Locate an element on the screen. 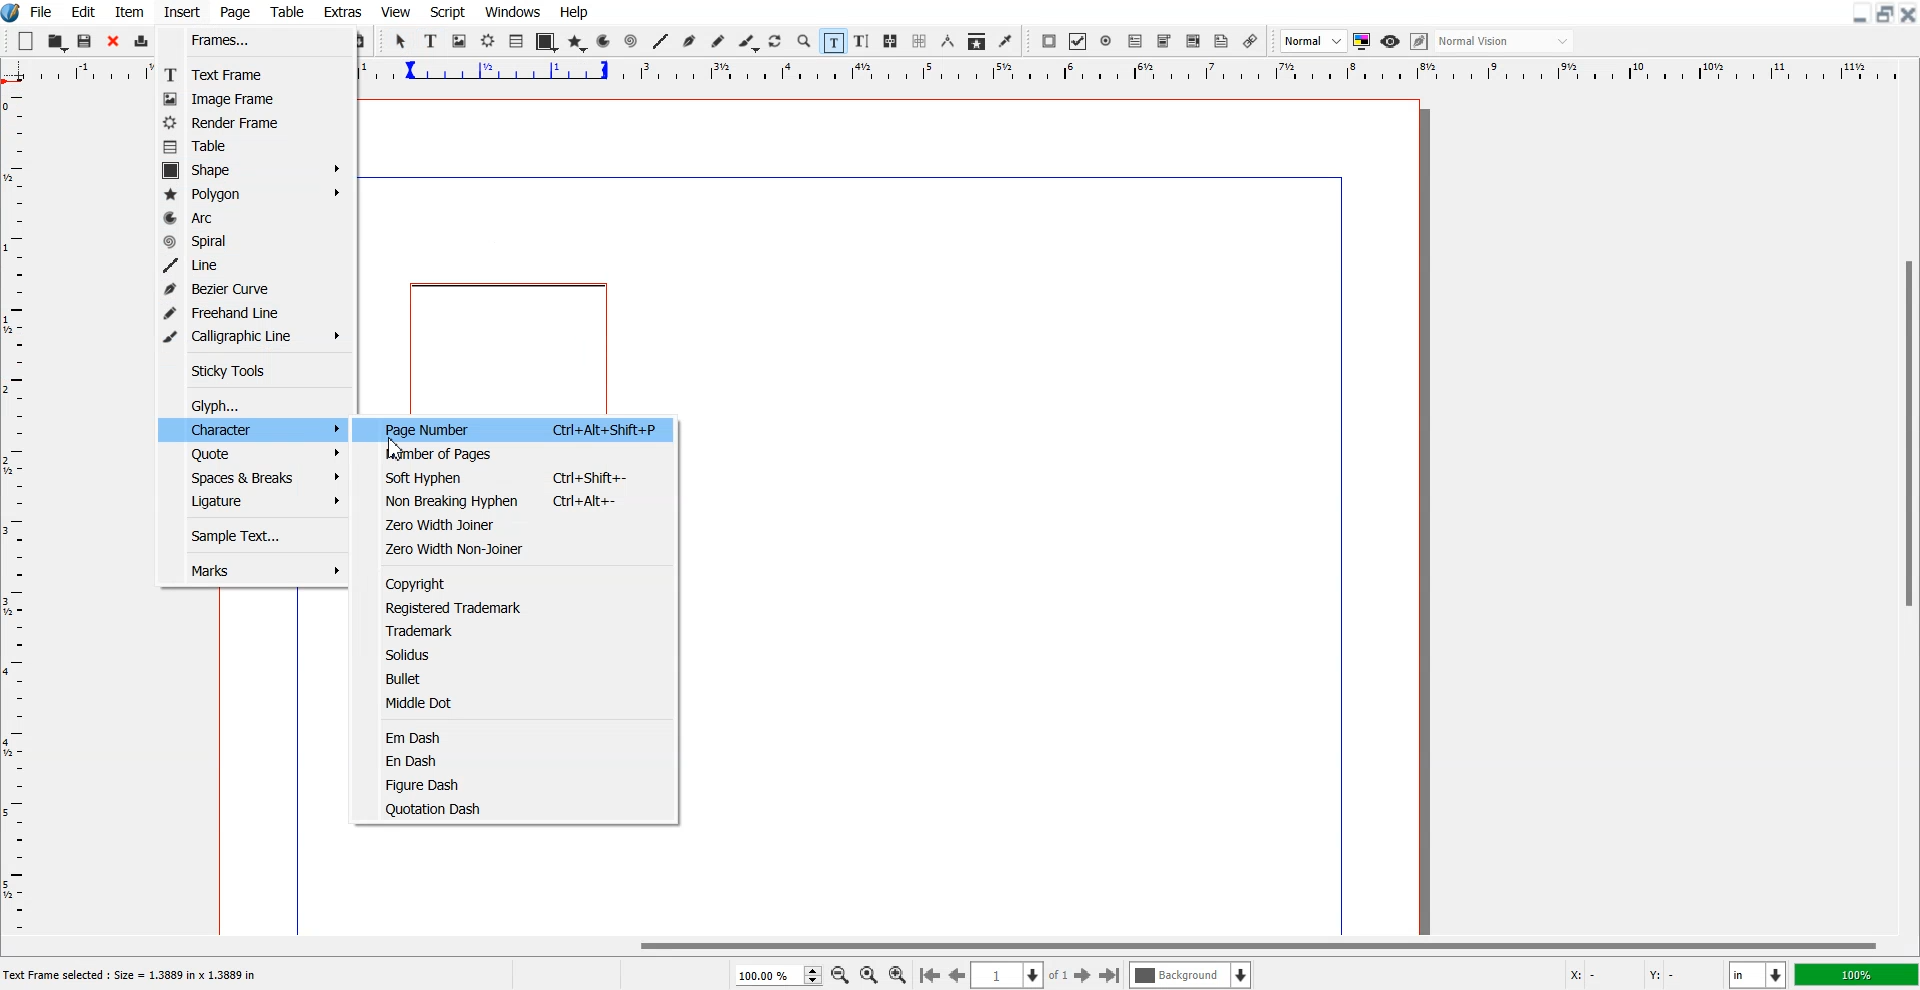  Ligature is located at coordinates (251, 502).